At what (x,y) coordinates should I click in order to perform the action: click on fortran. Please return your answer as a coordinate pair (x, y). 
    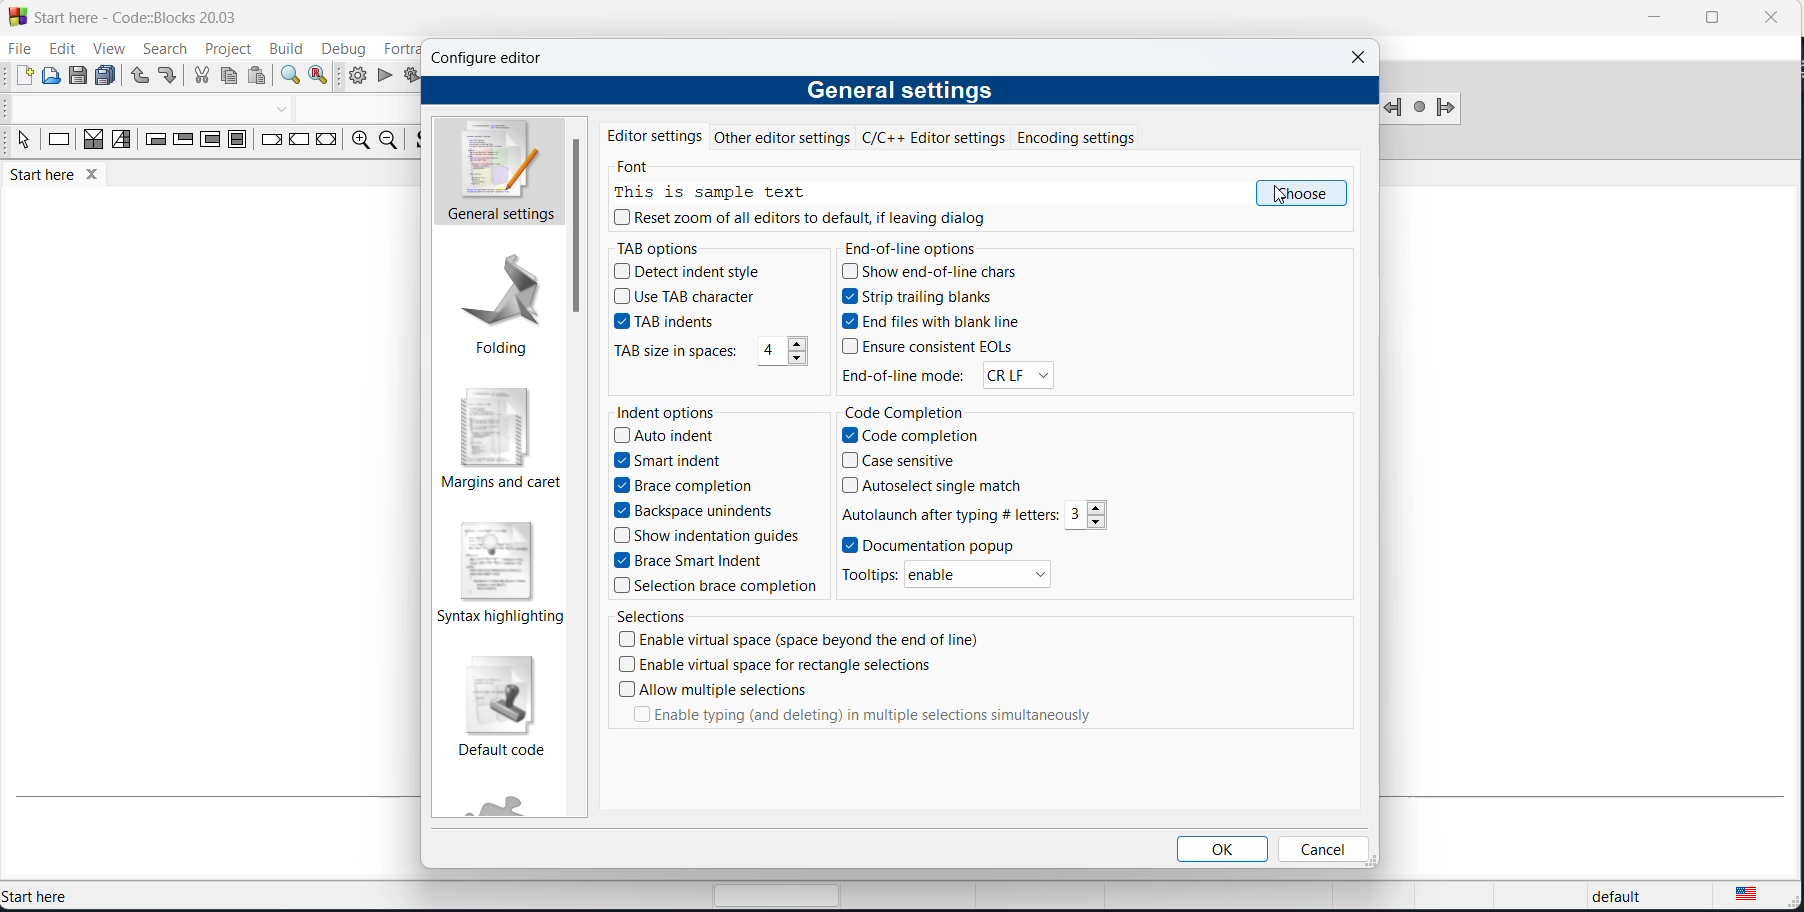
    Looking at the image, I should click on (510, 809).